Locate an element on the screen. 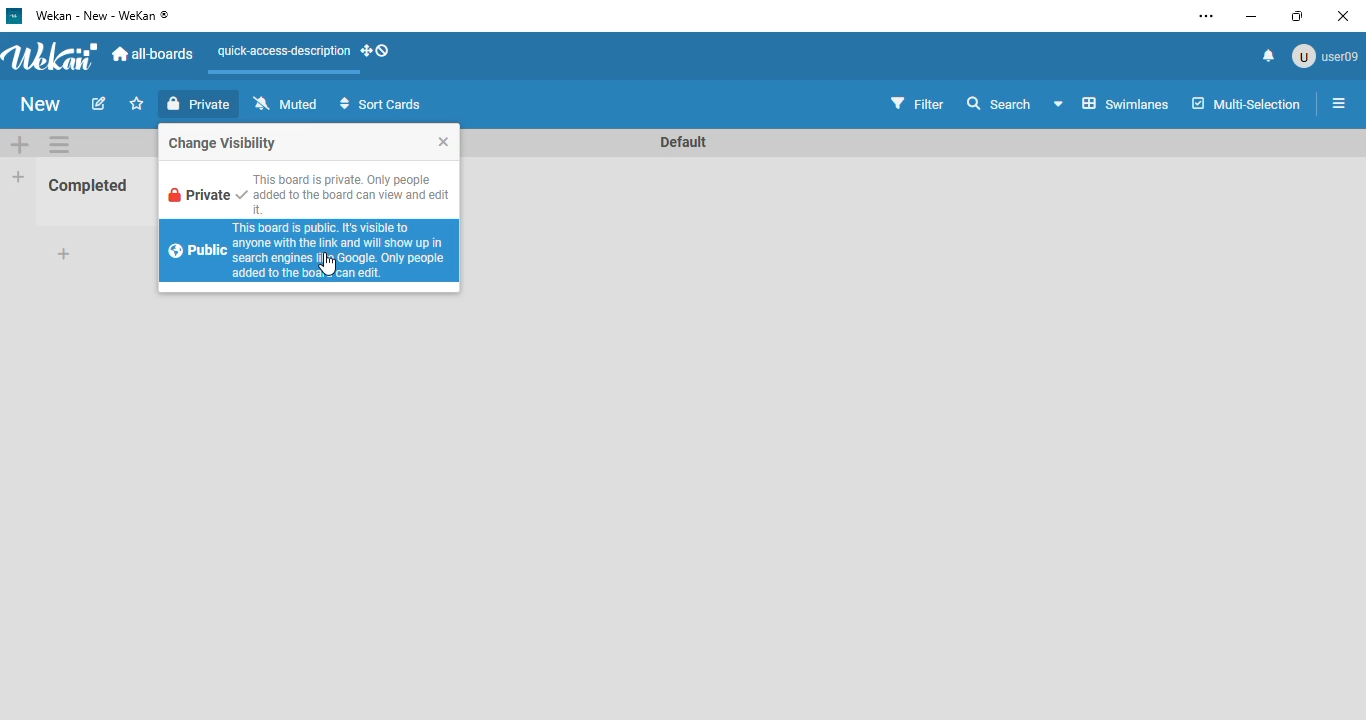 This screenshot has height=720, width=1366. multi-selection is located at coordinates (1246, 104).